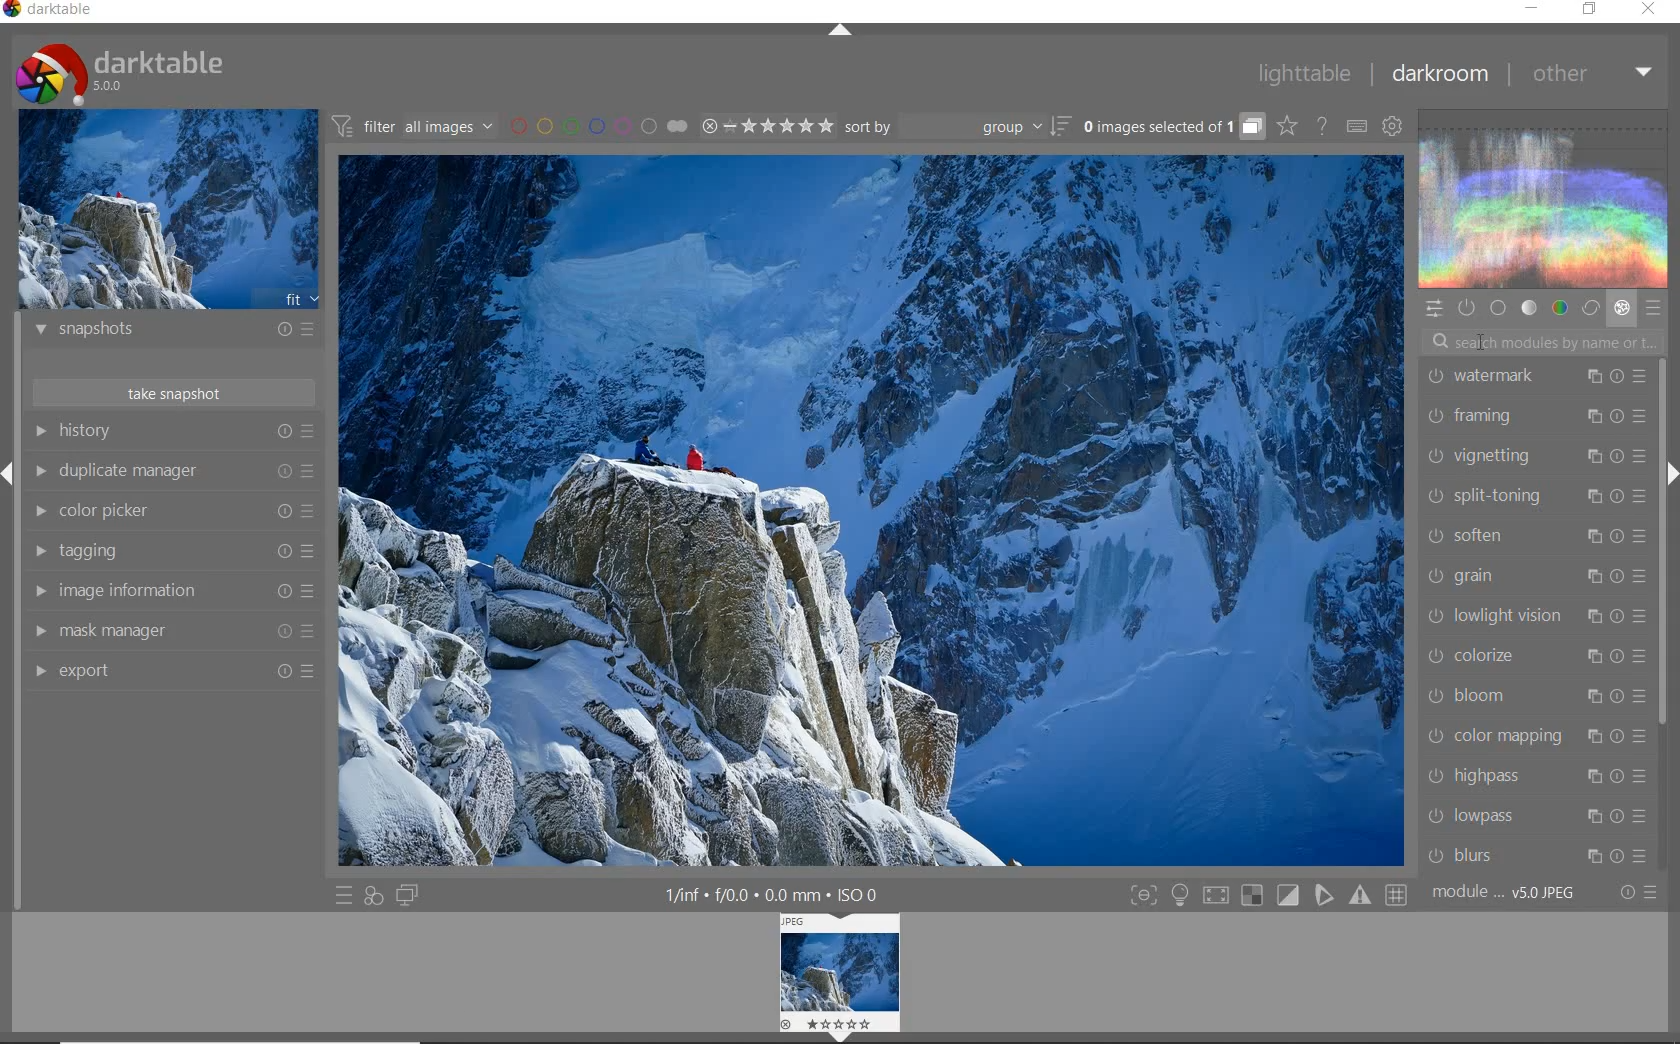 The image size is (1680, 1044). Describe the element at coordinates (768, 126) in the screenshot. I see `range ratings for selected images` at that location.